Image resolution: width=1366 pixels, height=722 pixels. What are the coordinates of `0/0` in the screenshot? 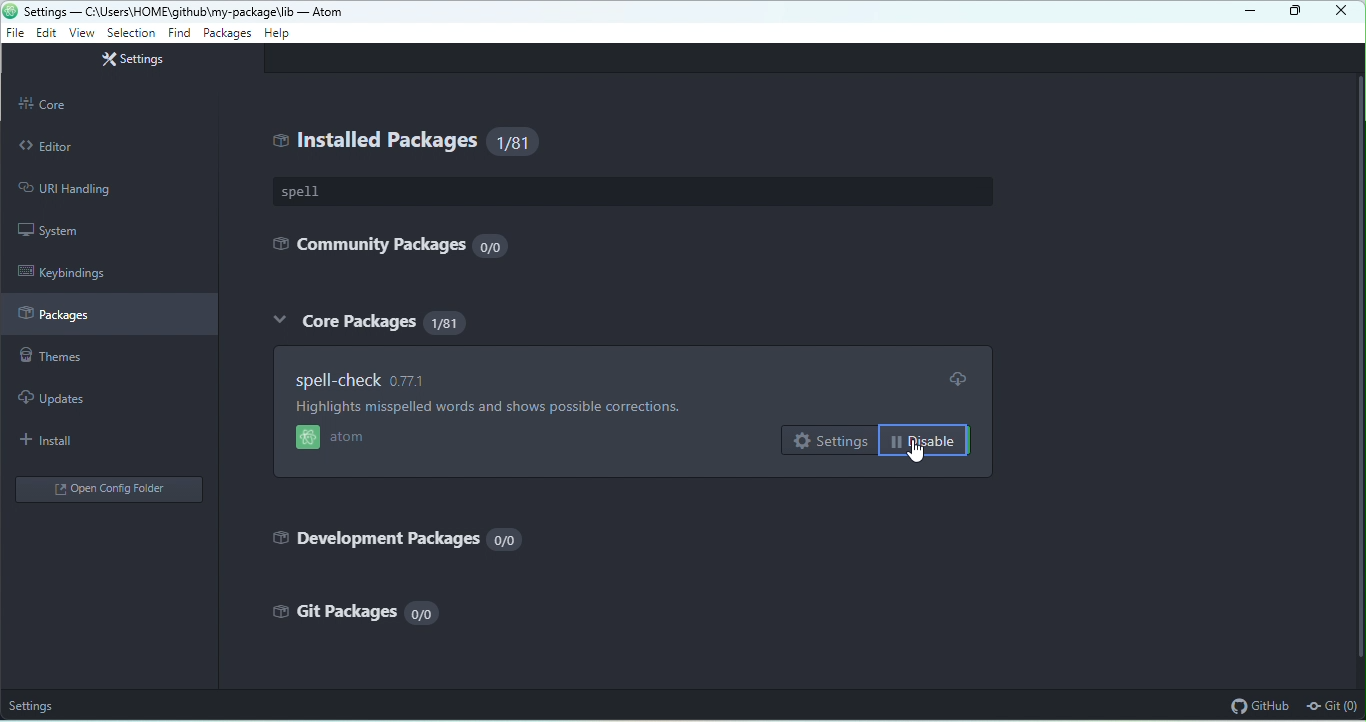 It's located at (507, 540).